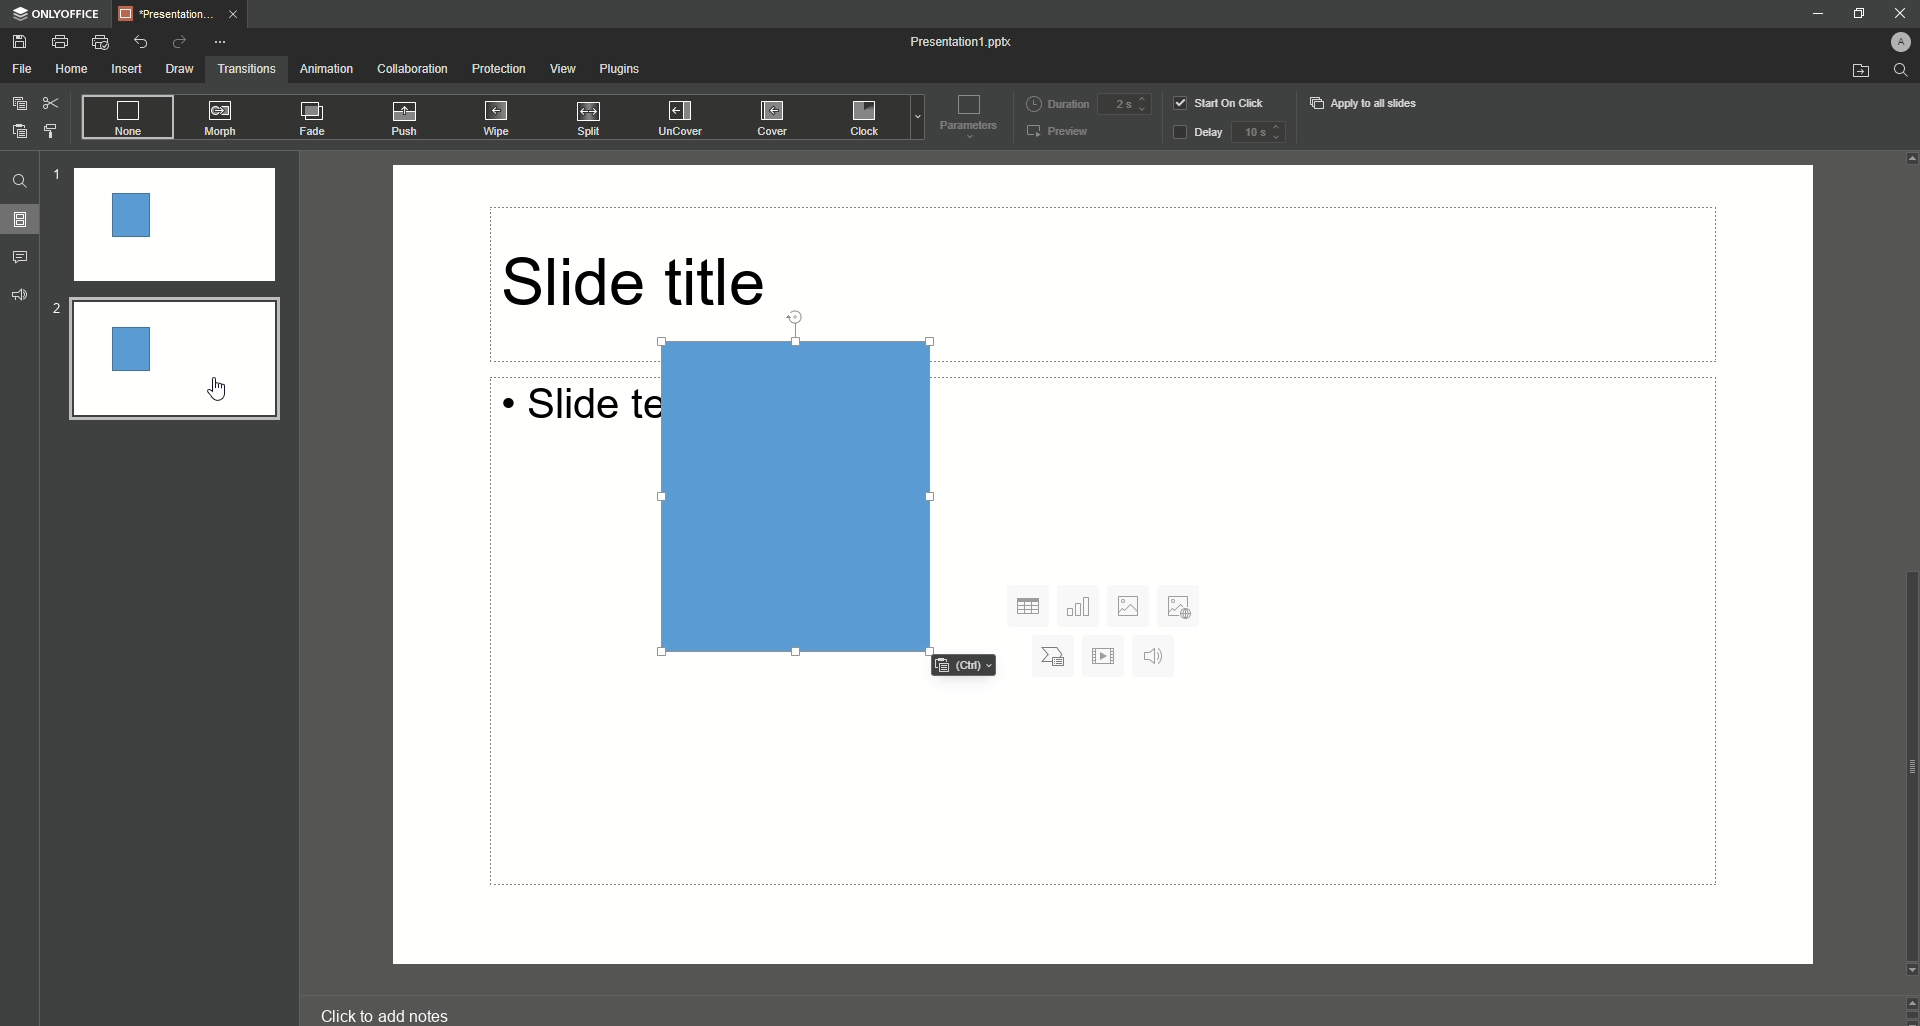 The image size is (1920, 1026). Describe the element at coordinates (68, 69) in the screenshot. I see `Home` at that location.